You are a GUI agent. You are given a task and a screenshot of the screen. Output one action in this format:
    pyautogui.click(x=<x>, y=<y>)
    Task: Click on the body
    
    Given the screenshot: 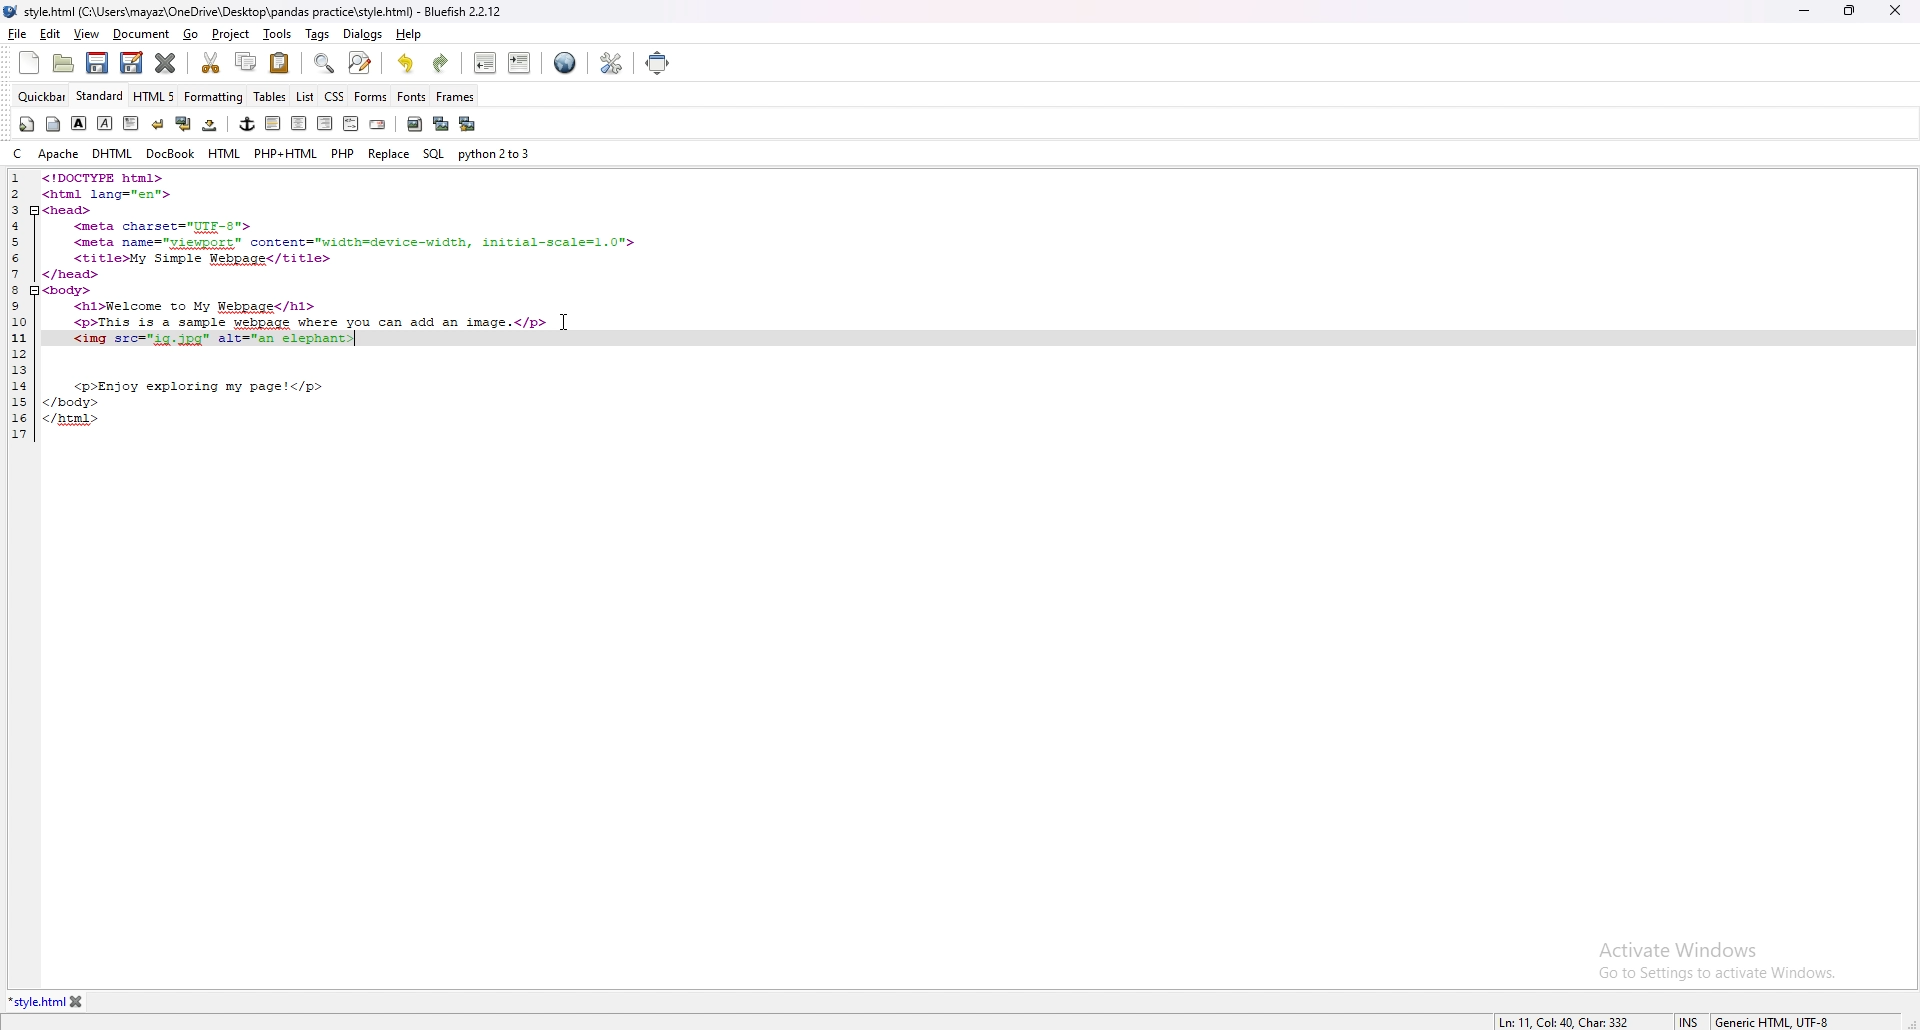 What is the action you would take?
    pyautogui.click(x=53, y=124)
    